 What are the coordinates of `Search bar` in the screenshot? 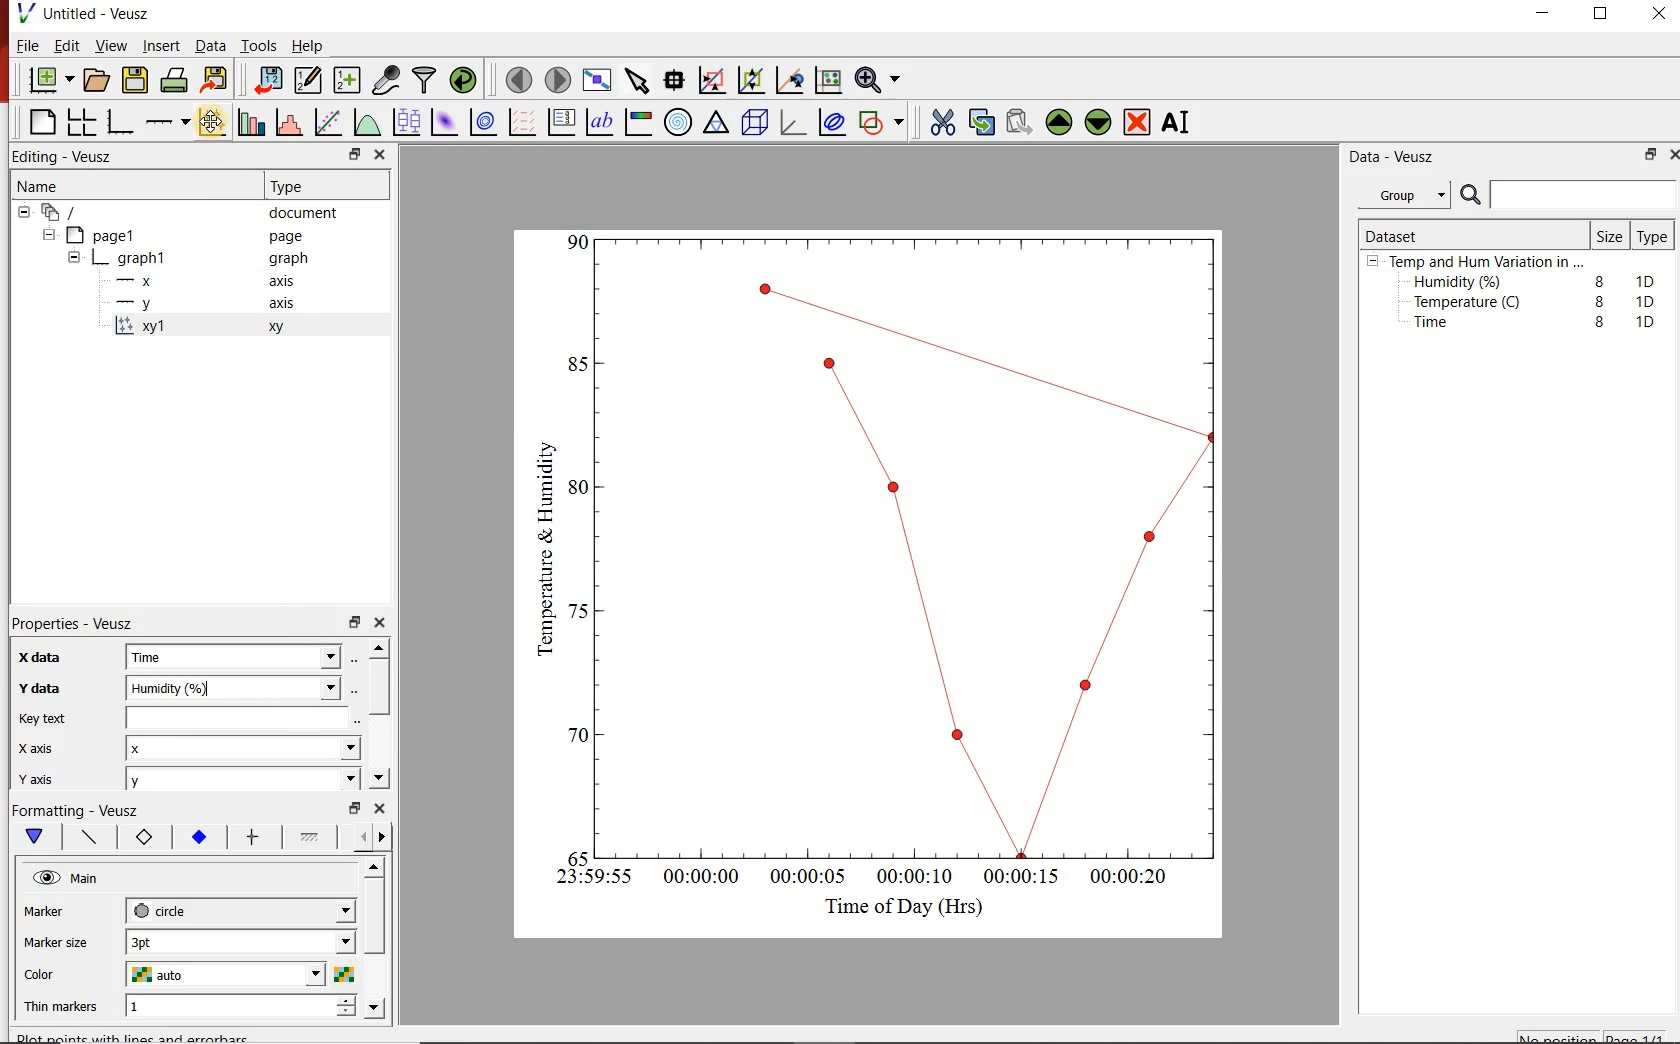 It's located at (1568, 195).